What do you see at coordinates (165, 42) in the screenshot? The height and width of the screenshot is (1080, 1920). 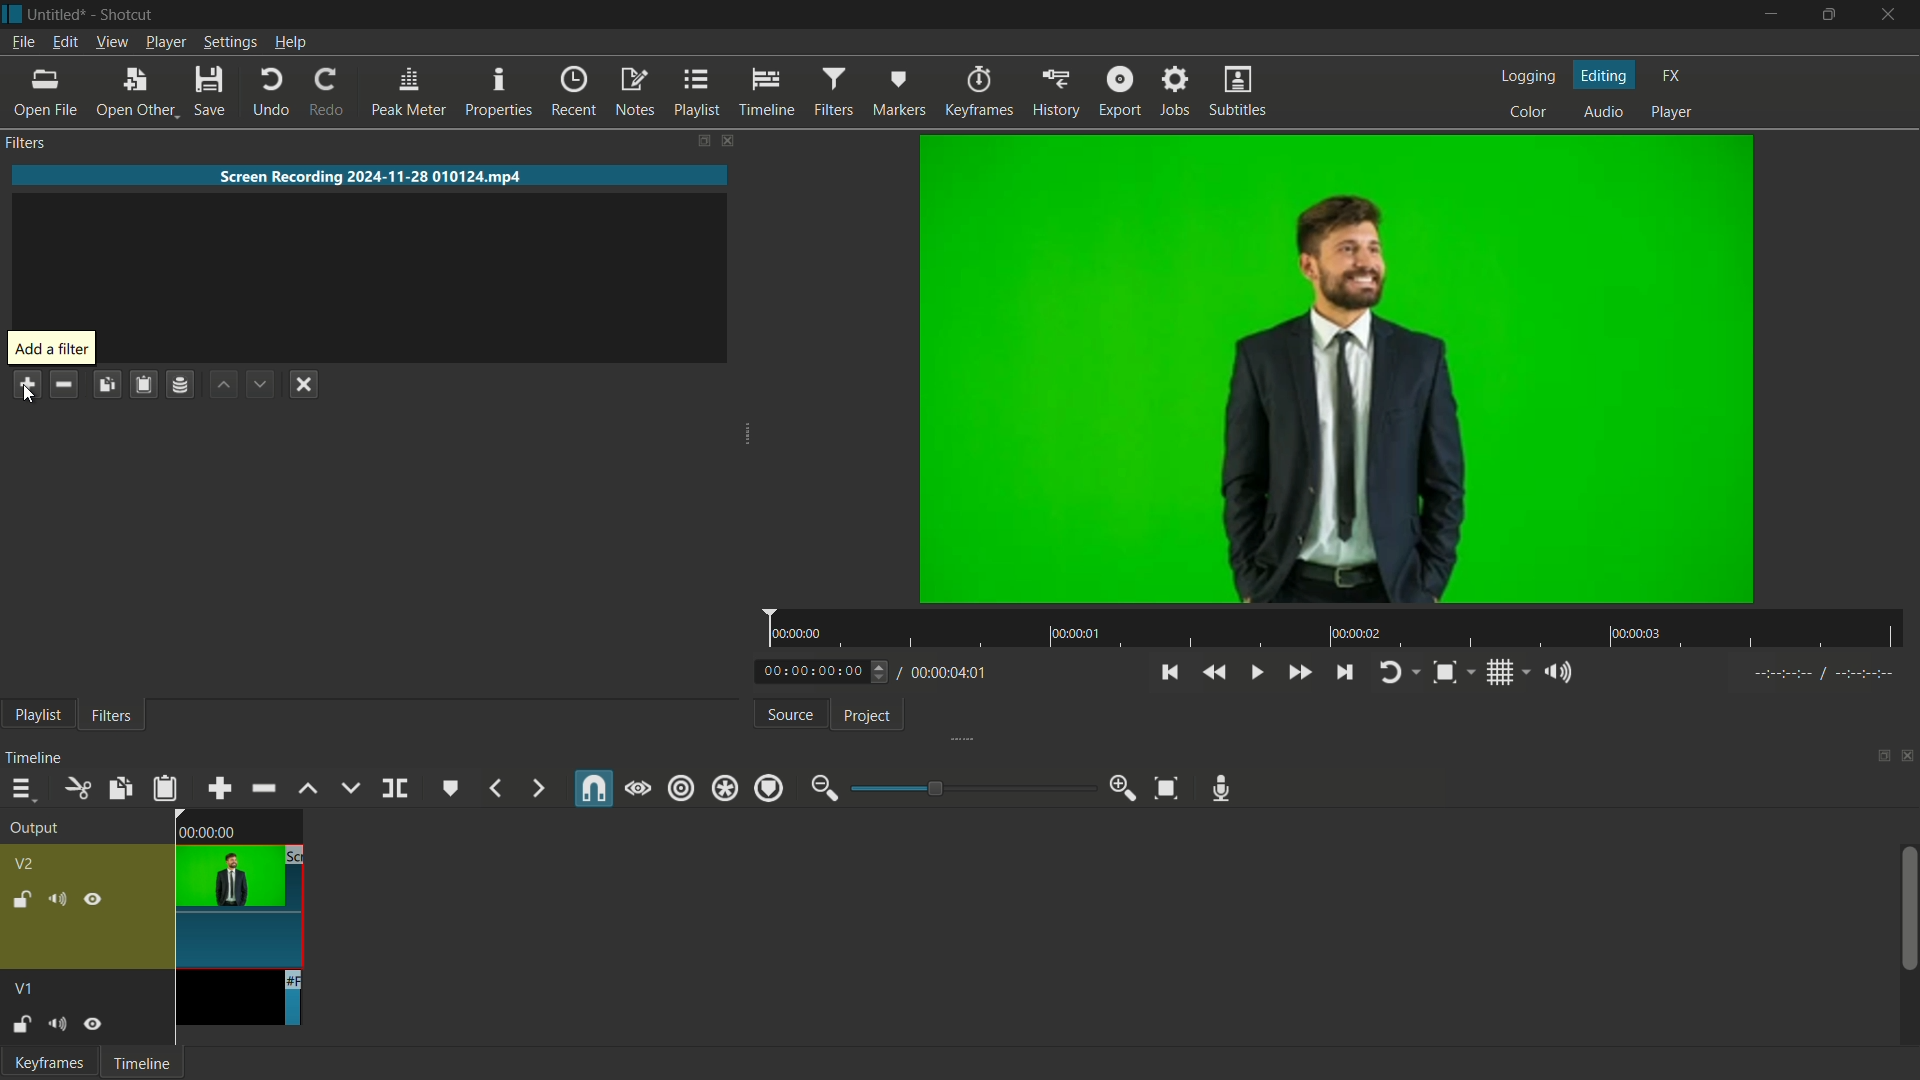 I see `player menu` at bounding box center [165, 42].